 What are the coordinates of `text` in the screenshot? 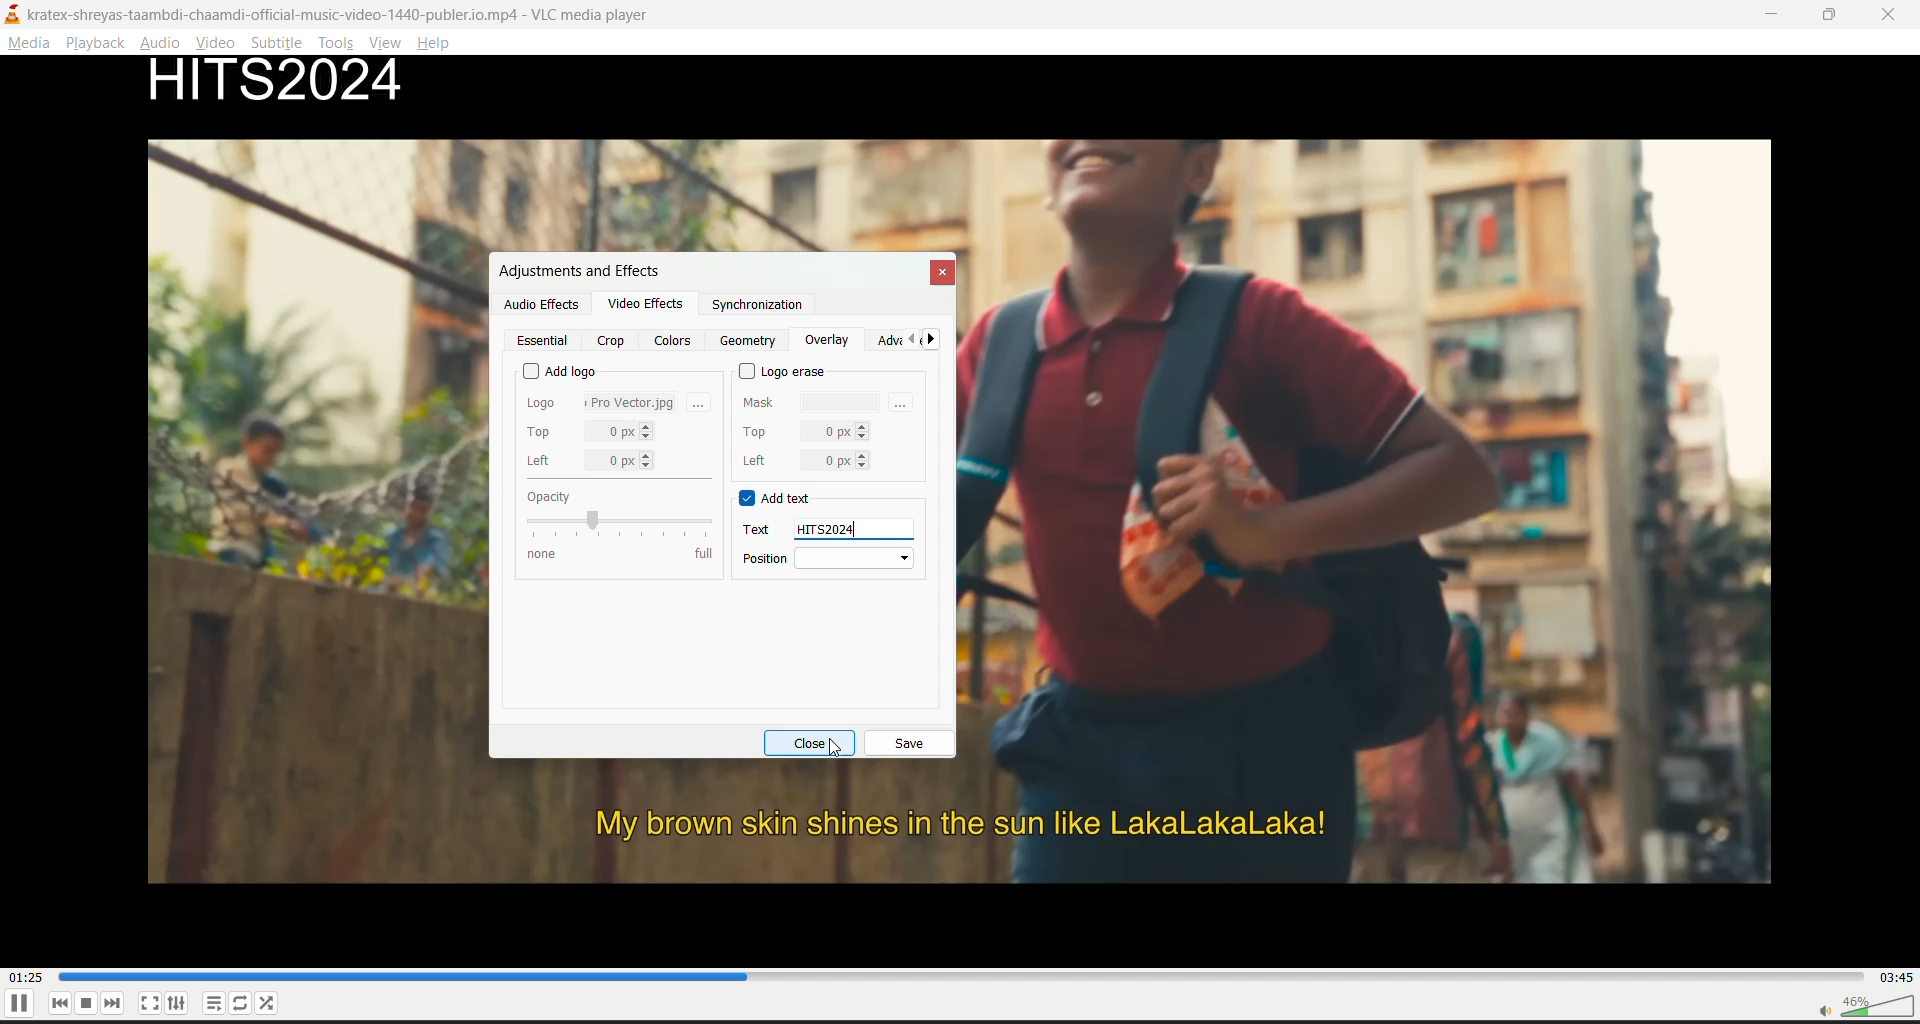 It's located at (817, 529).